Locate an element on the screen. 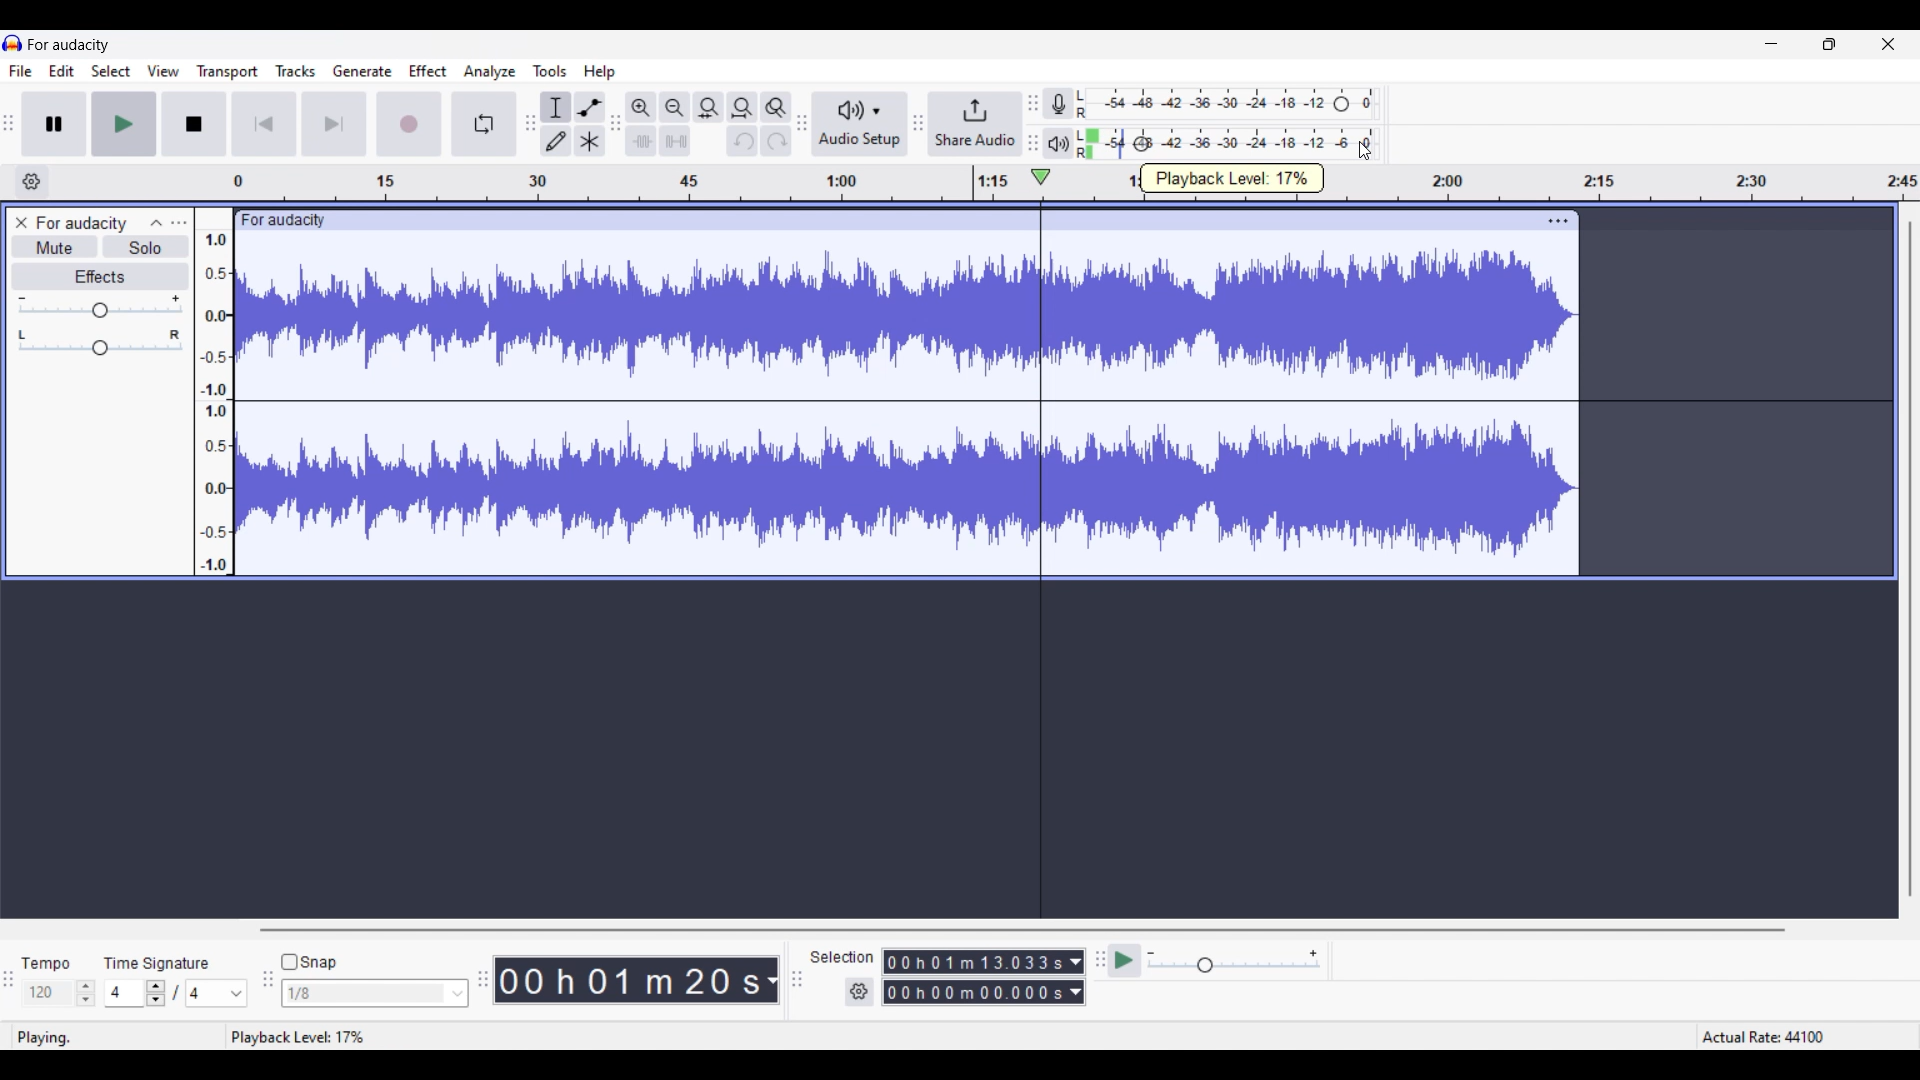  Playback speed settings is located at coordinates (1236, 961).